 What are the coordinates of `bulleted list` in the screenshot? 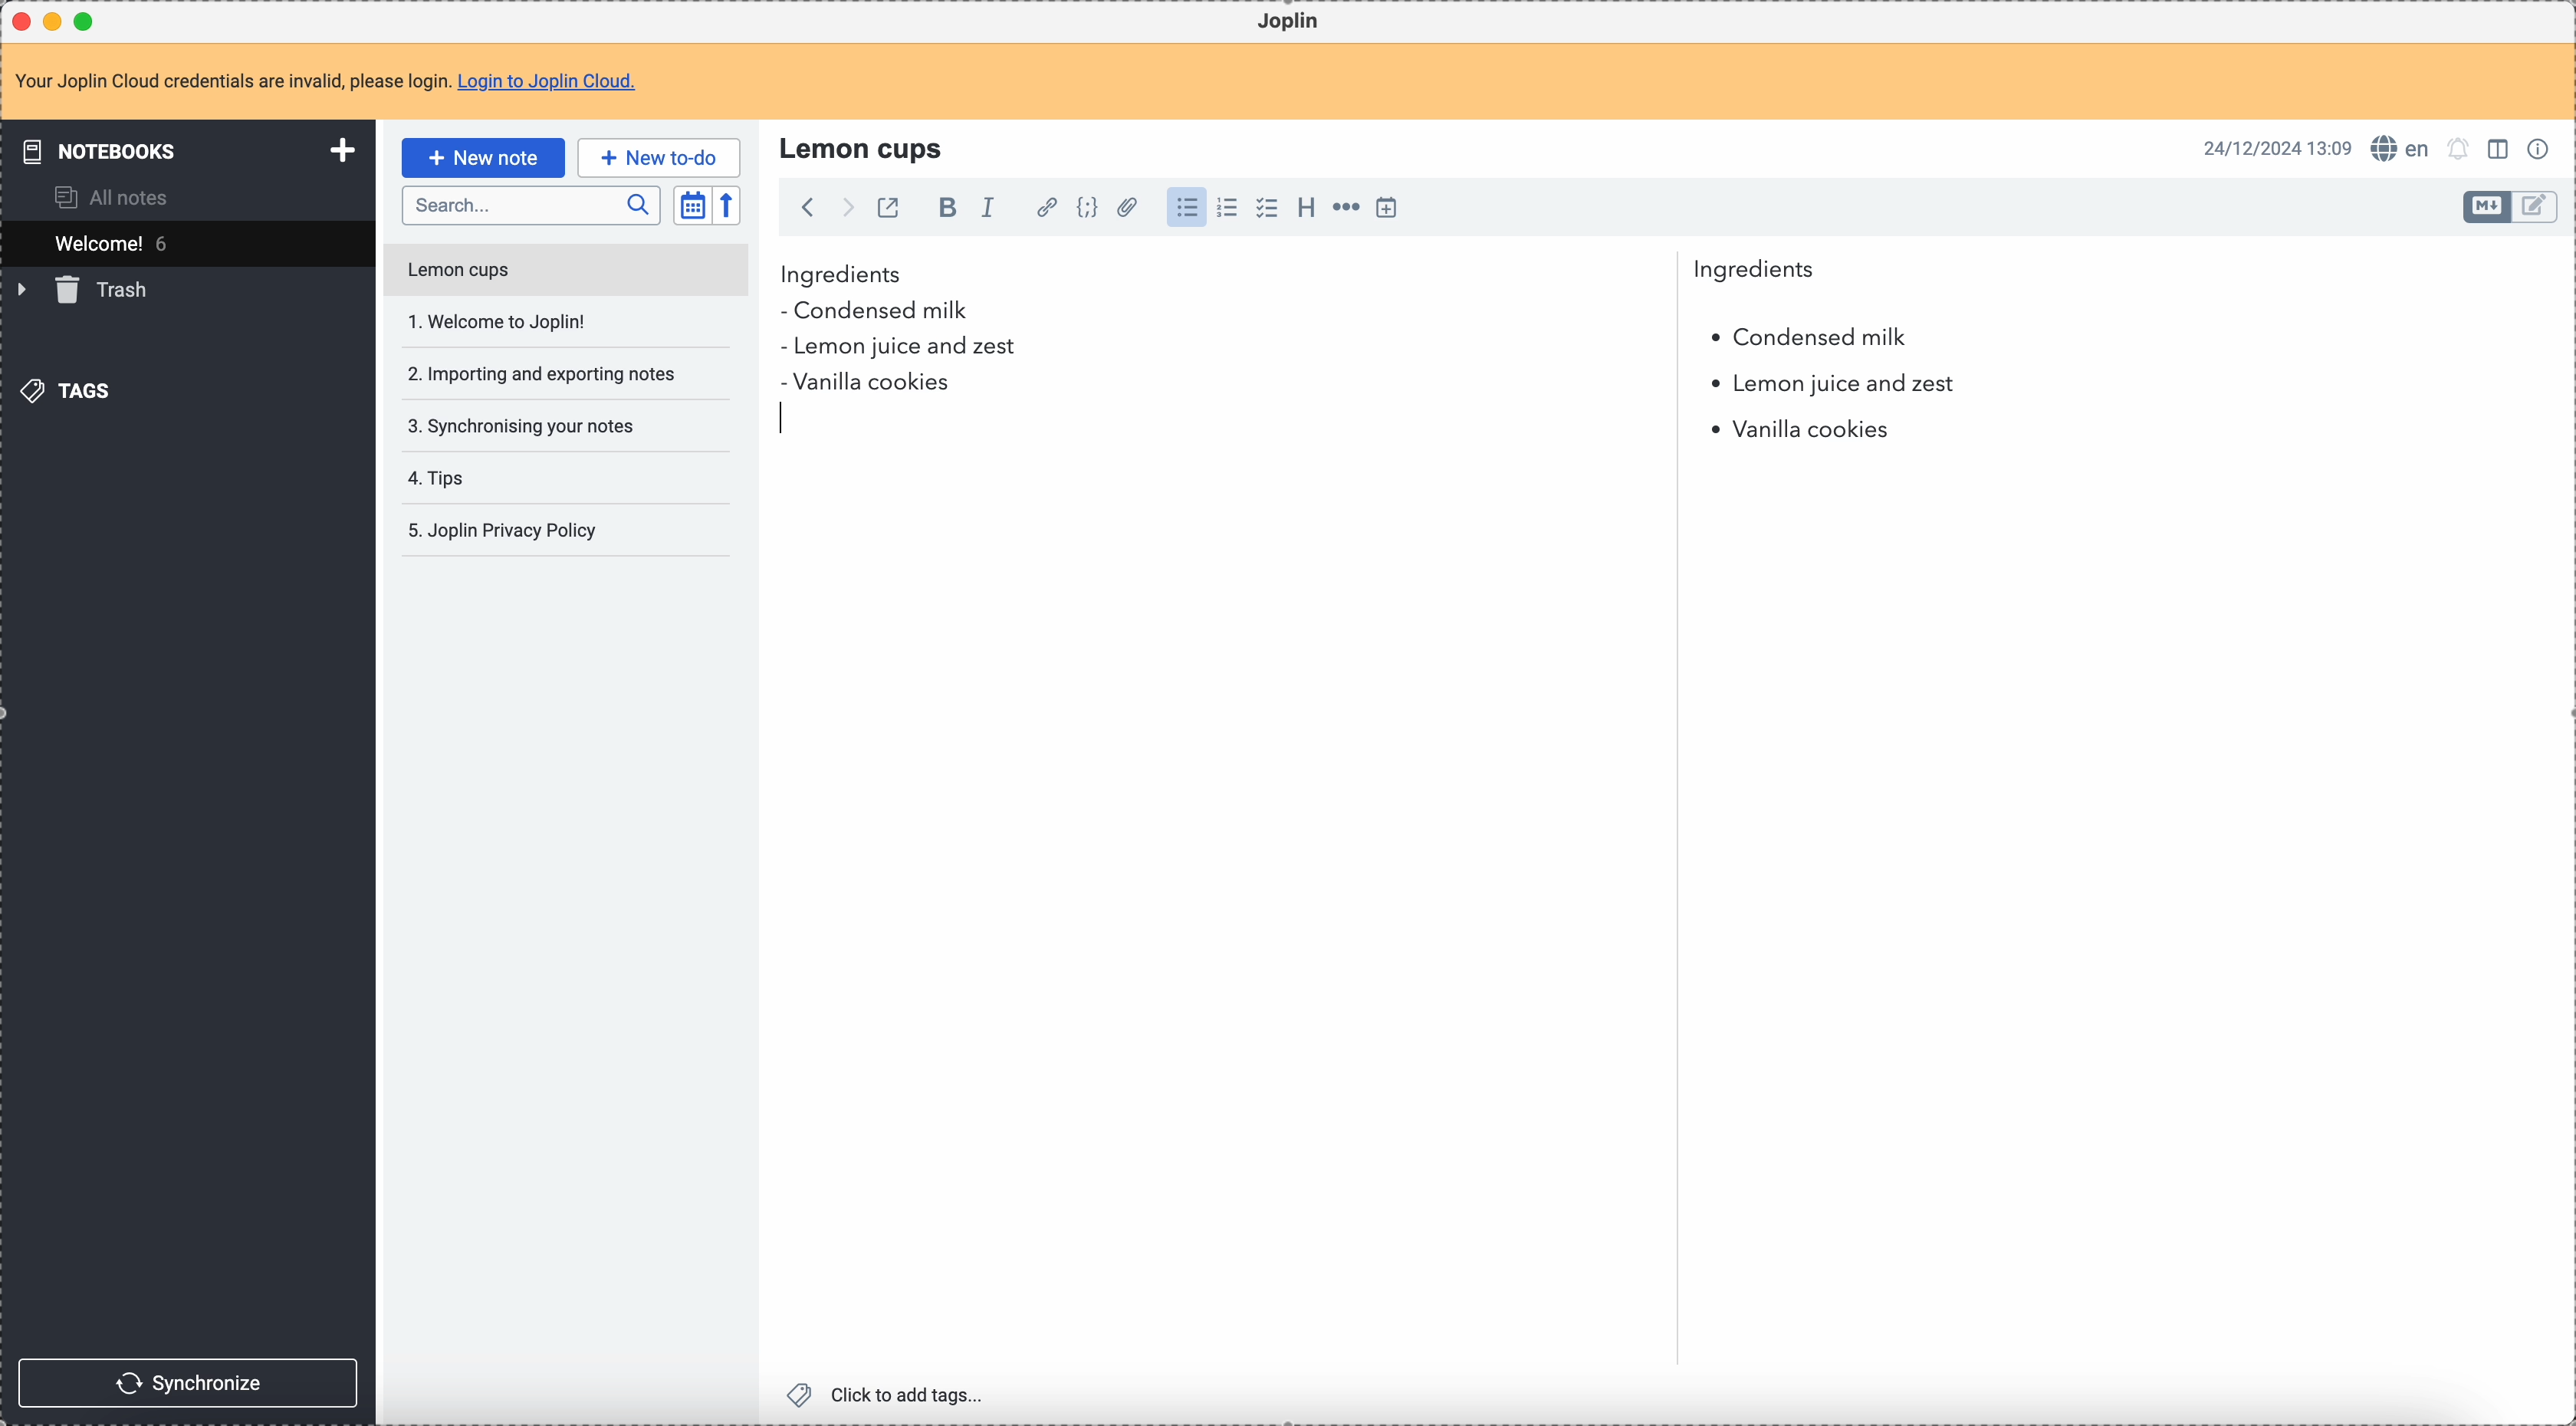 It's located at (1184, 208).